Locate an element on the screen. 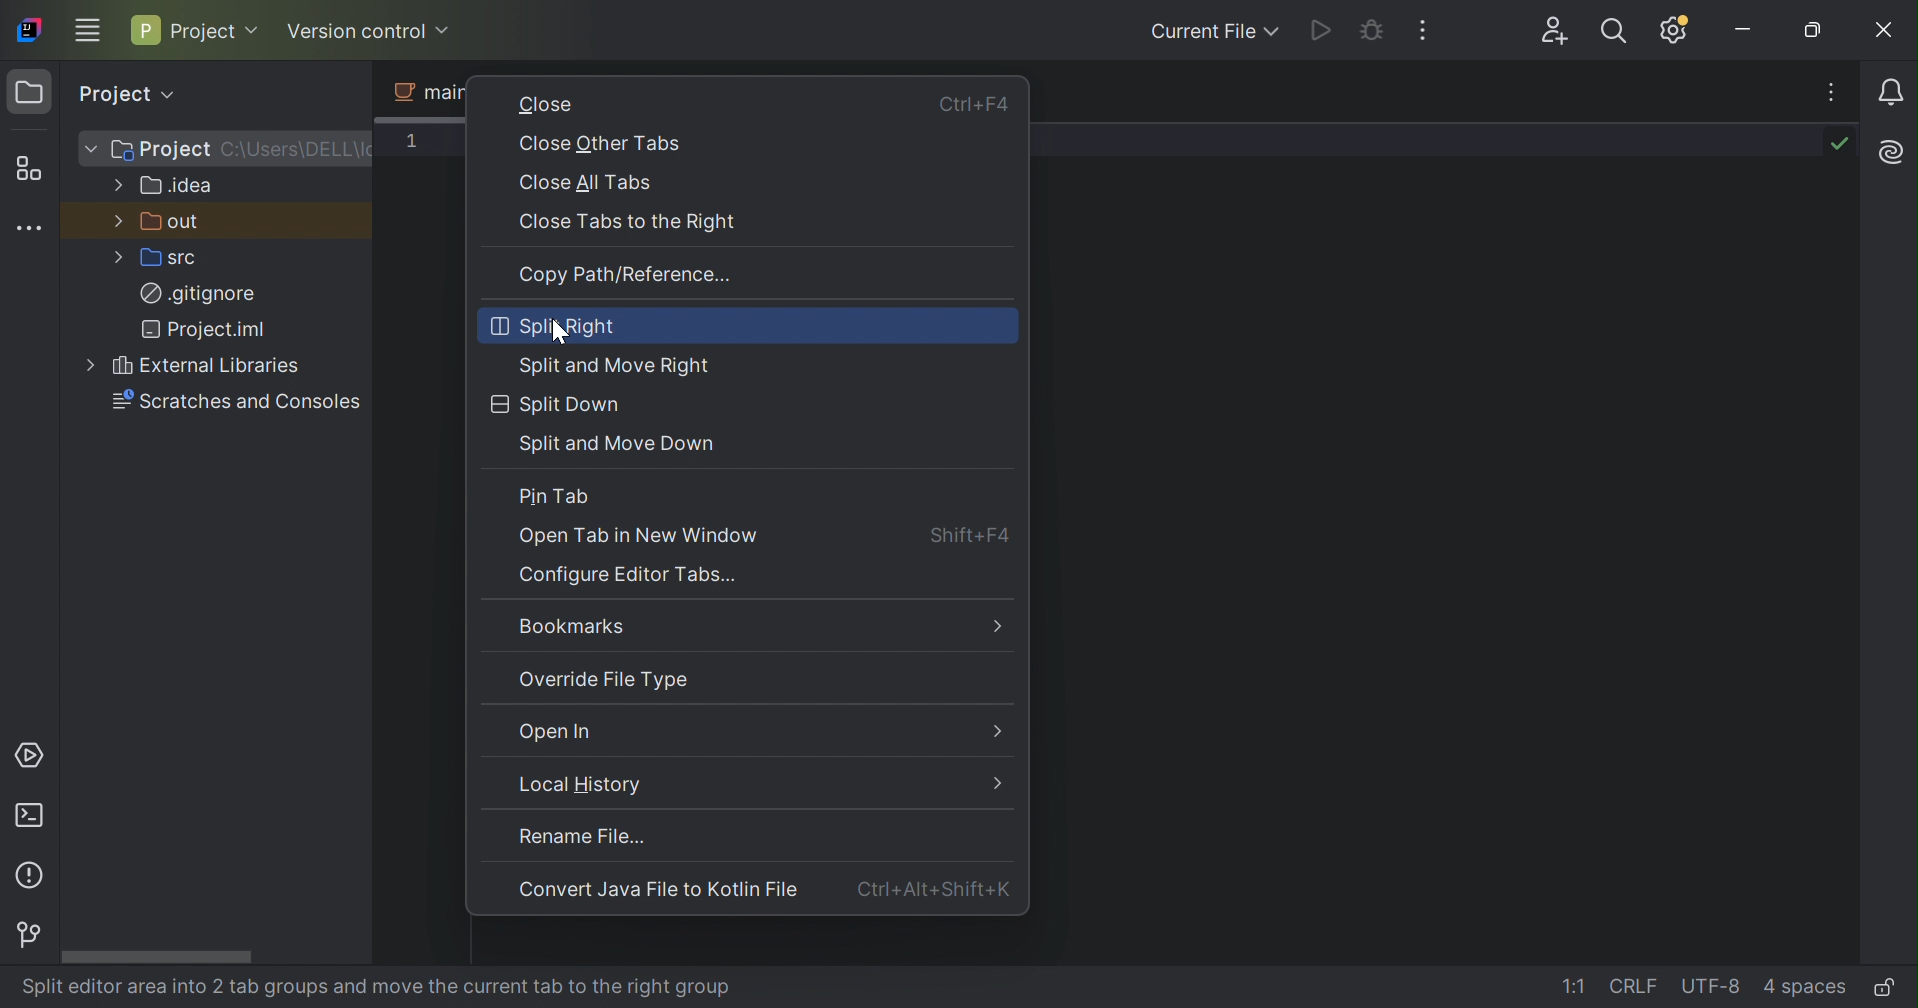 This screenshot has width=1918, height=1008. main2.java is located at coordinates (446, 92).